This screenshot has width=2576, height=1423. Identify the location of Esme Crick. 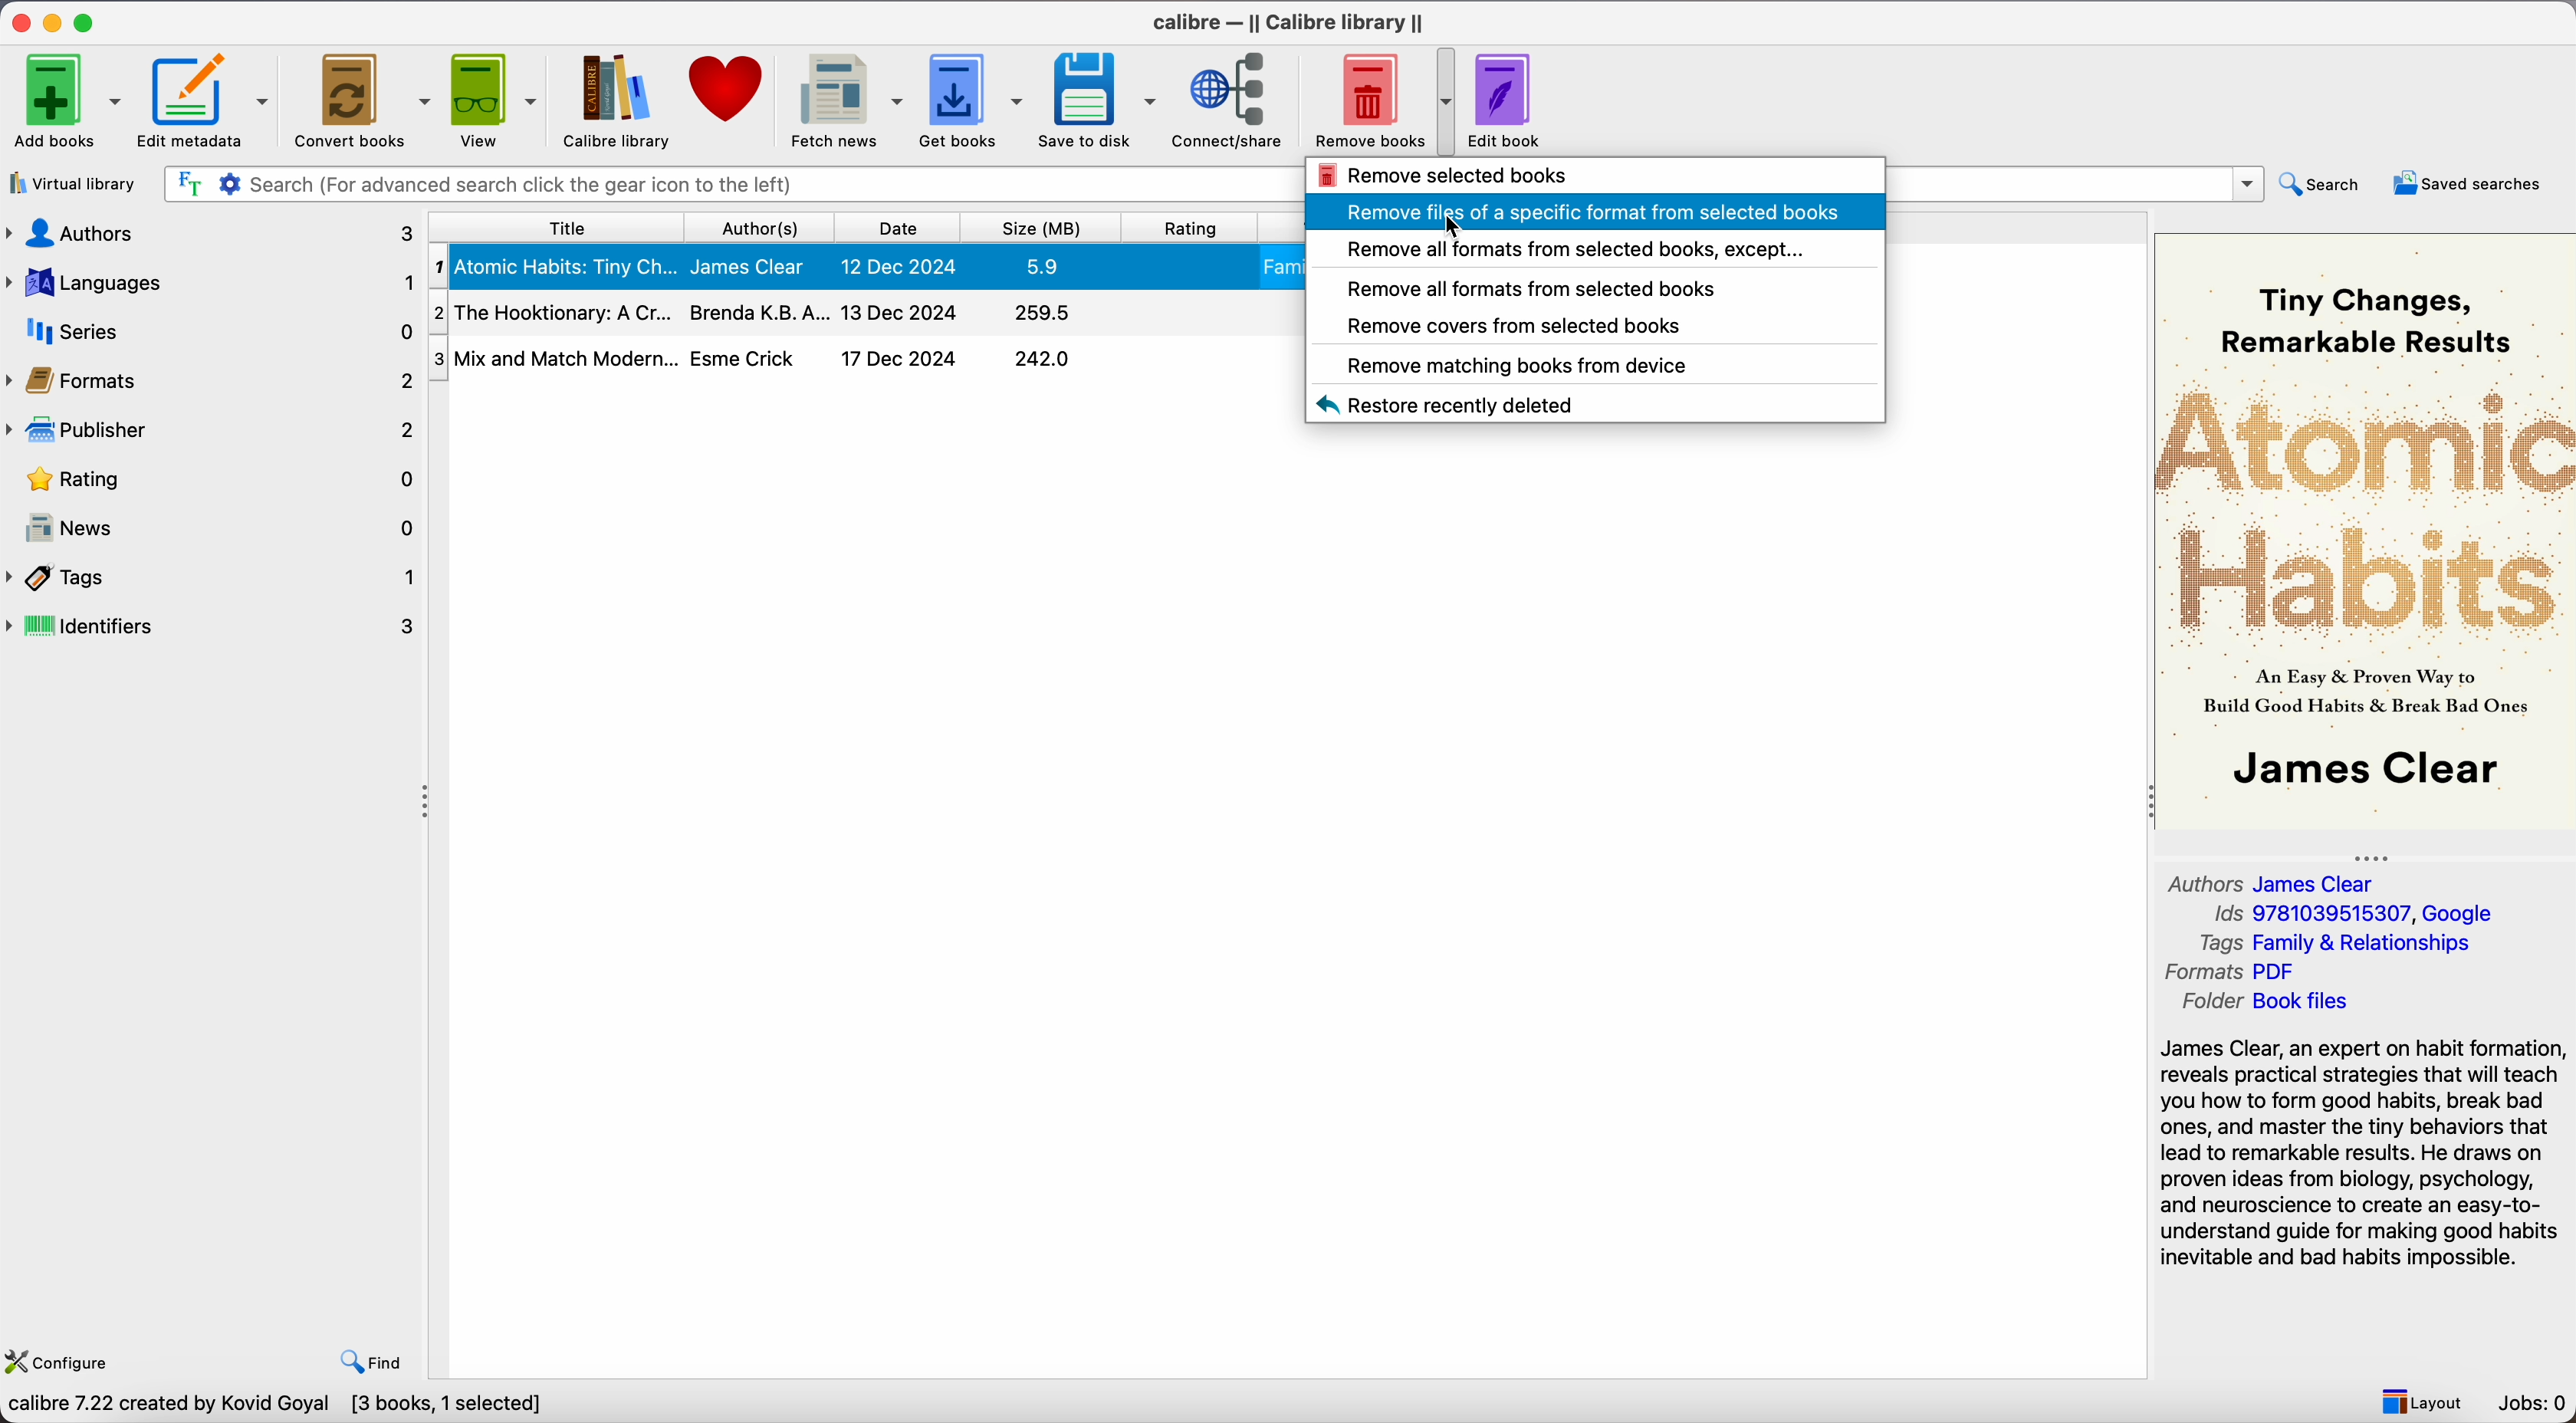
(748, 357).